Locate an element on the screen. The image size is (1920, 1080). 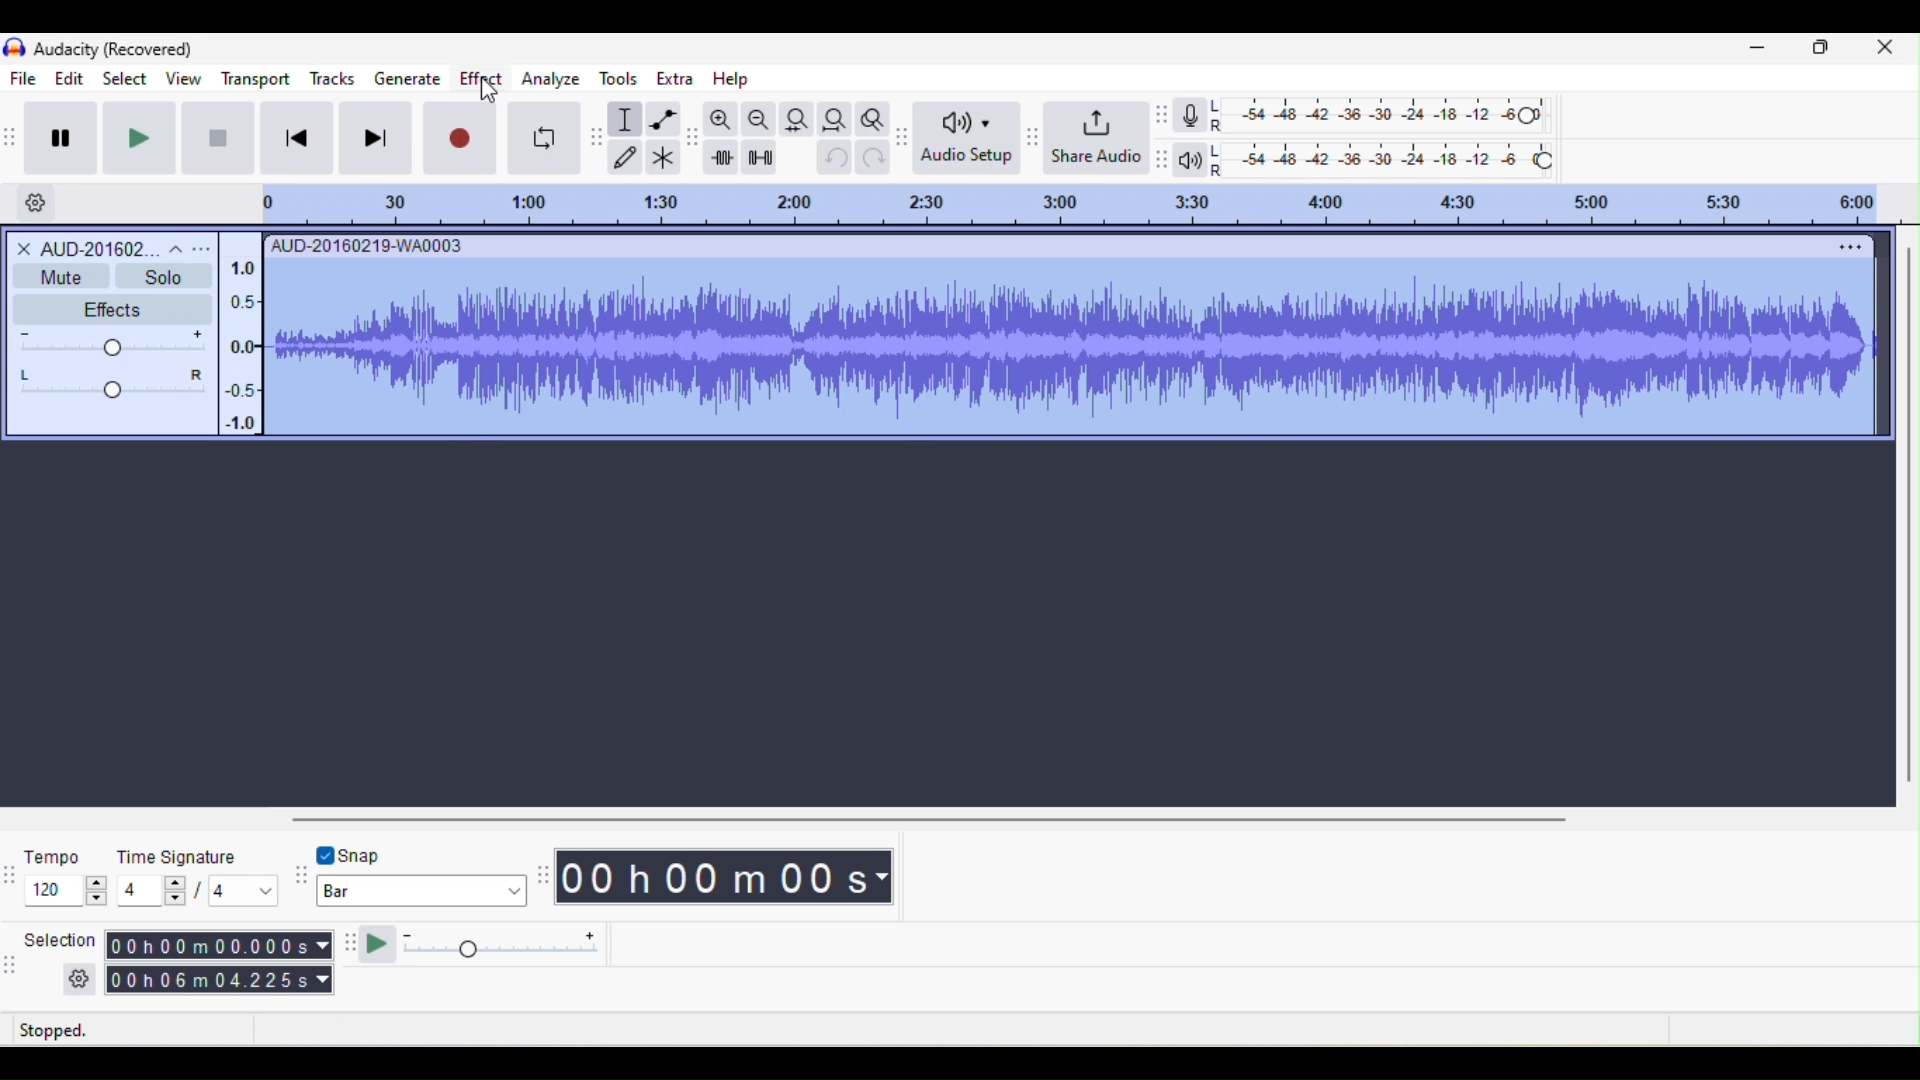
audacity tools toolbar is located at coordinates (598, 134).